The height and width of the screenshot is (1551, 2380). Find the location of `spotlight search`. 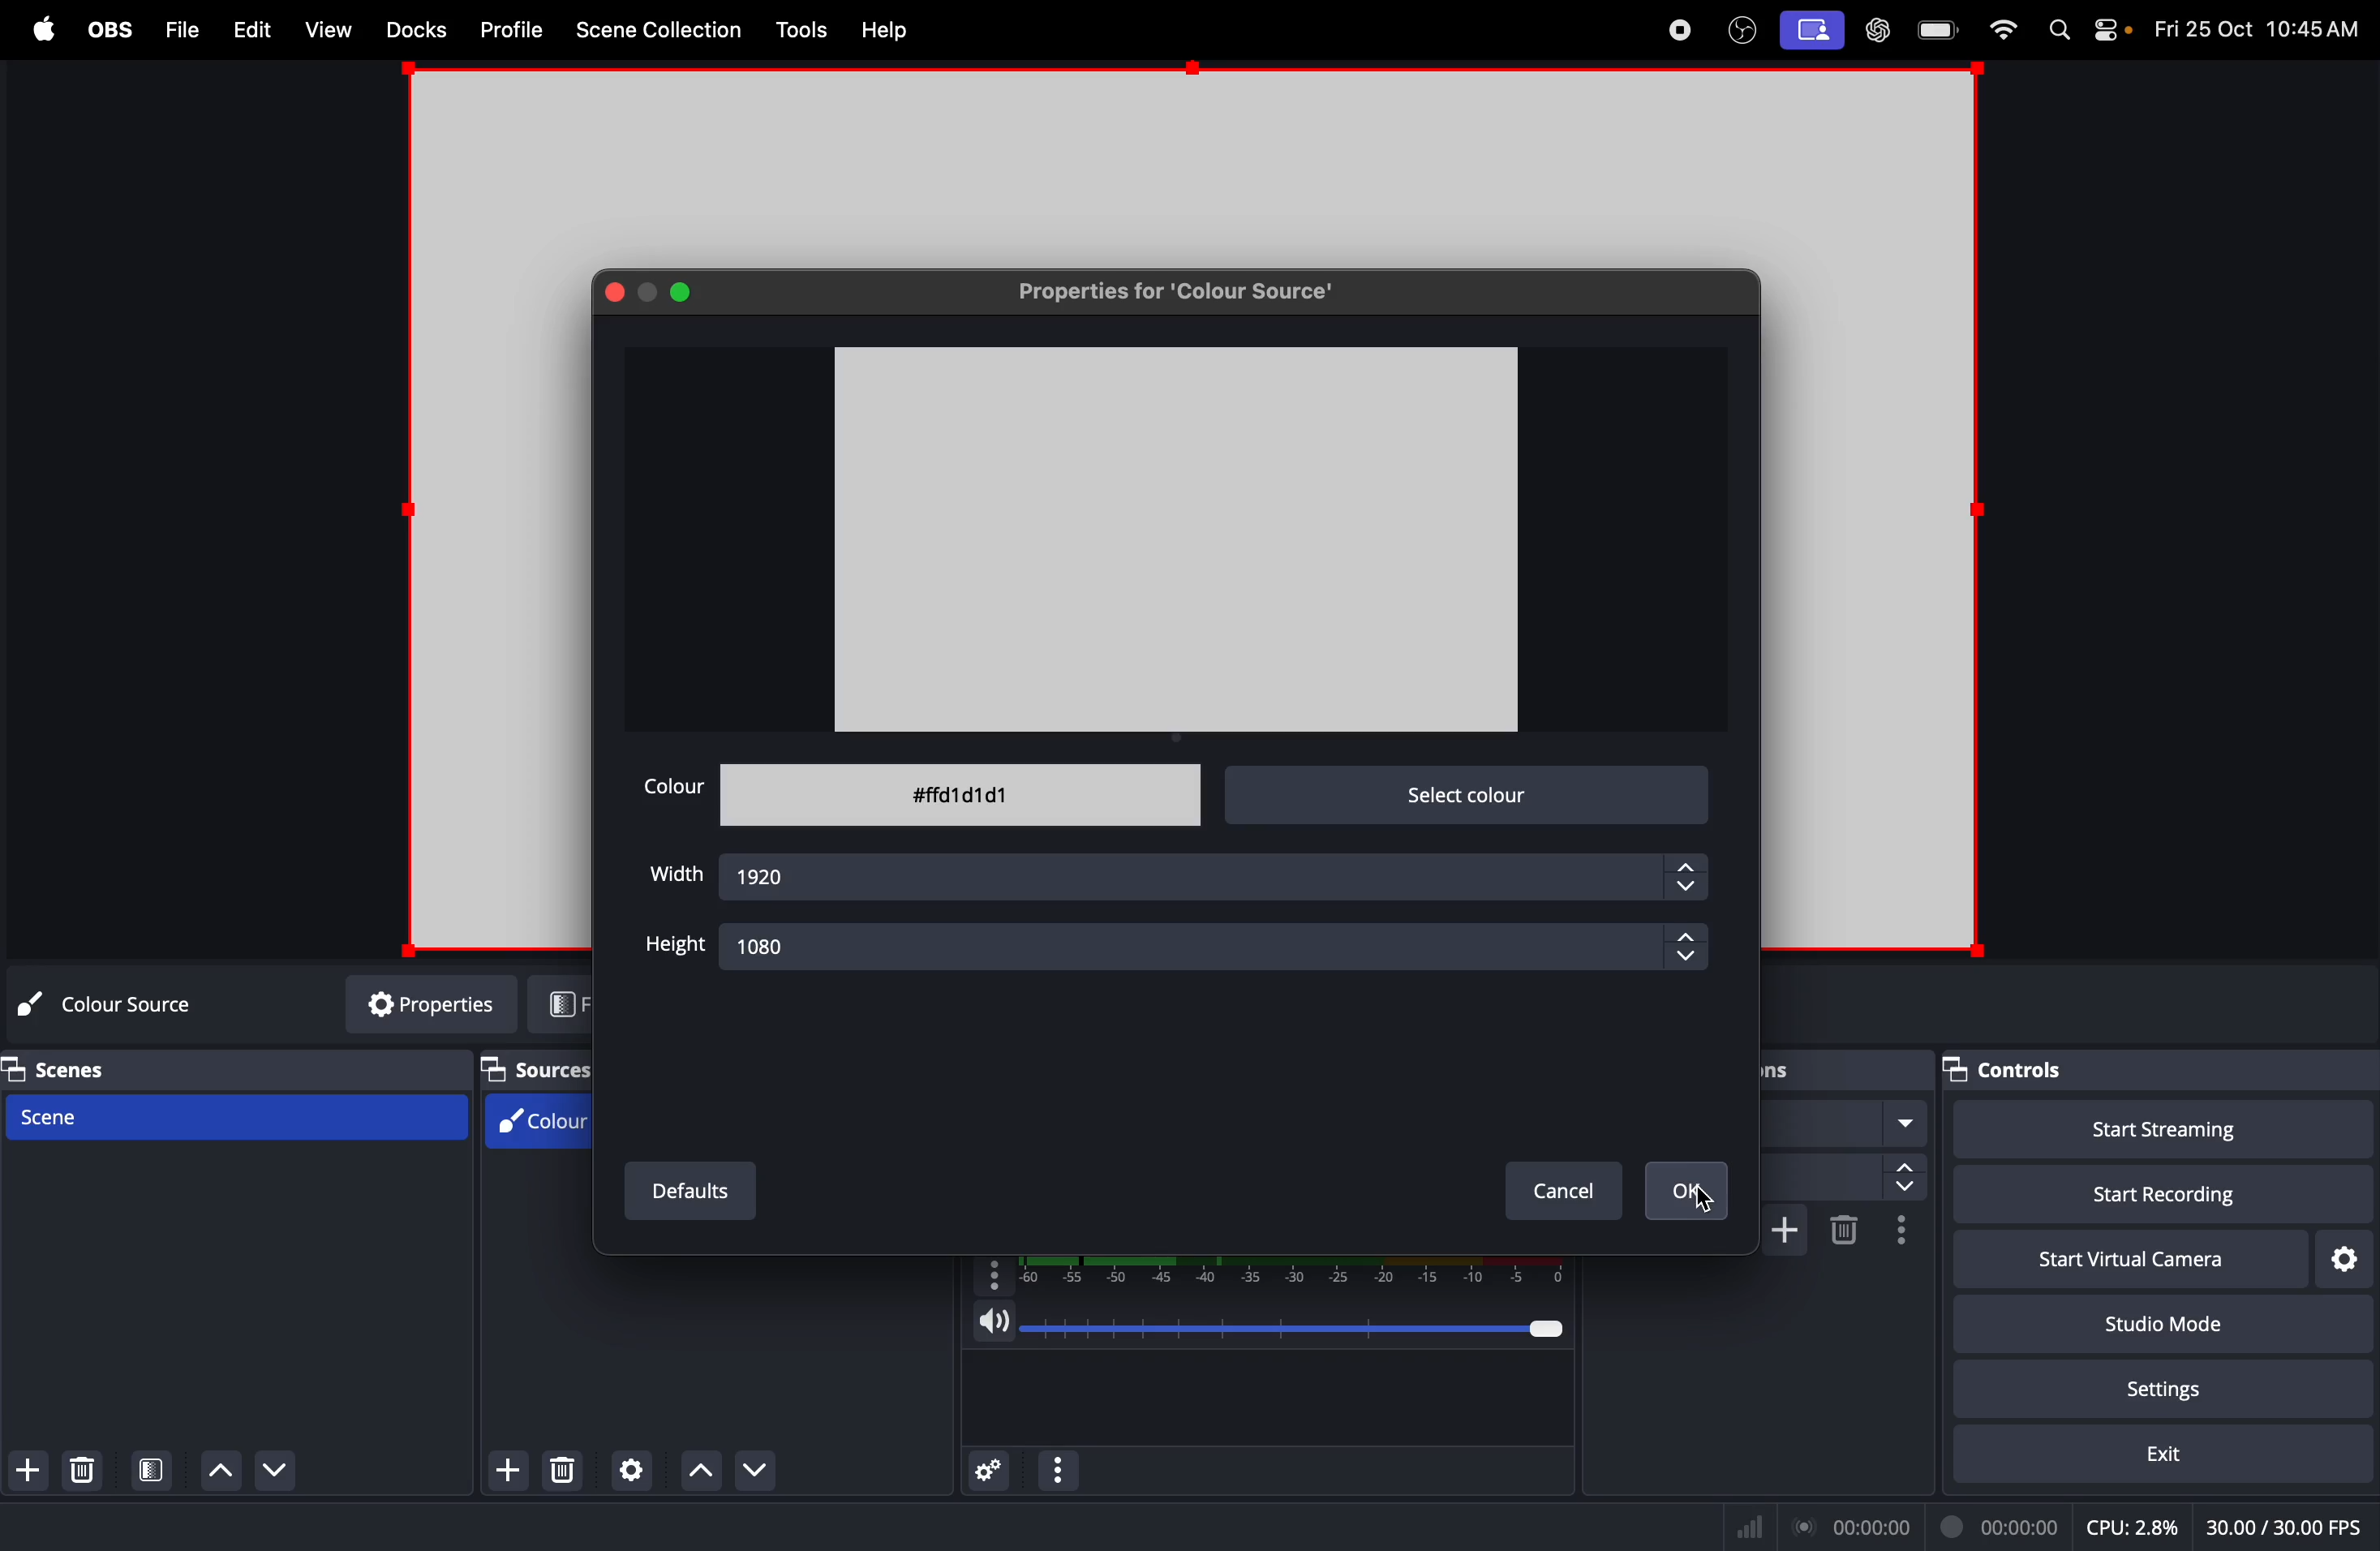

spotlight search is located at coordinates (2060, 30).